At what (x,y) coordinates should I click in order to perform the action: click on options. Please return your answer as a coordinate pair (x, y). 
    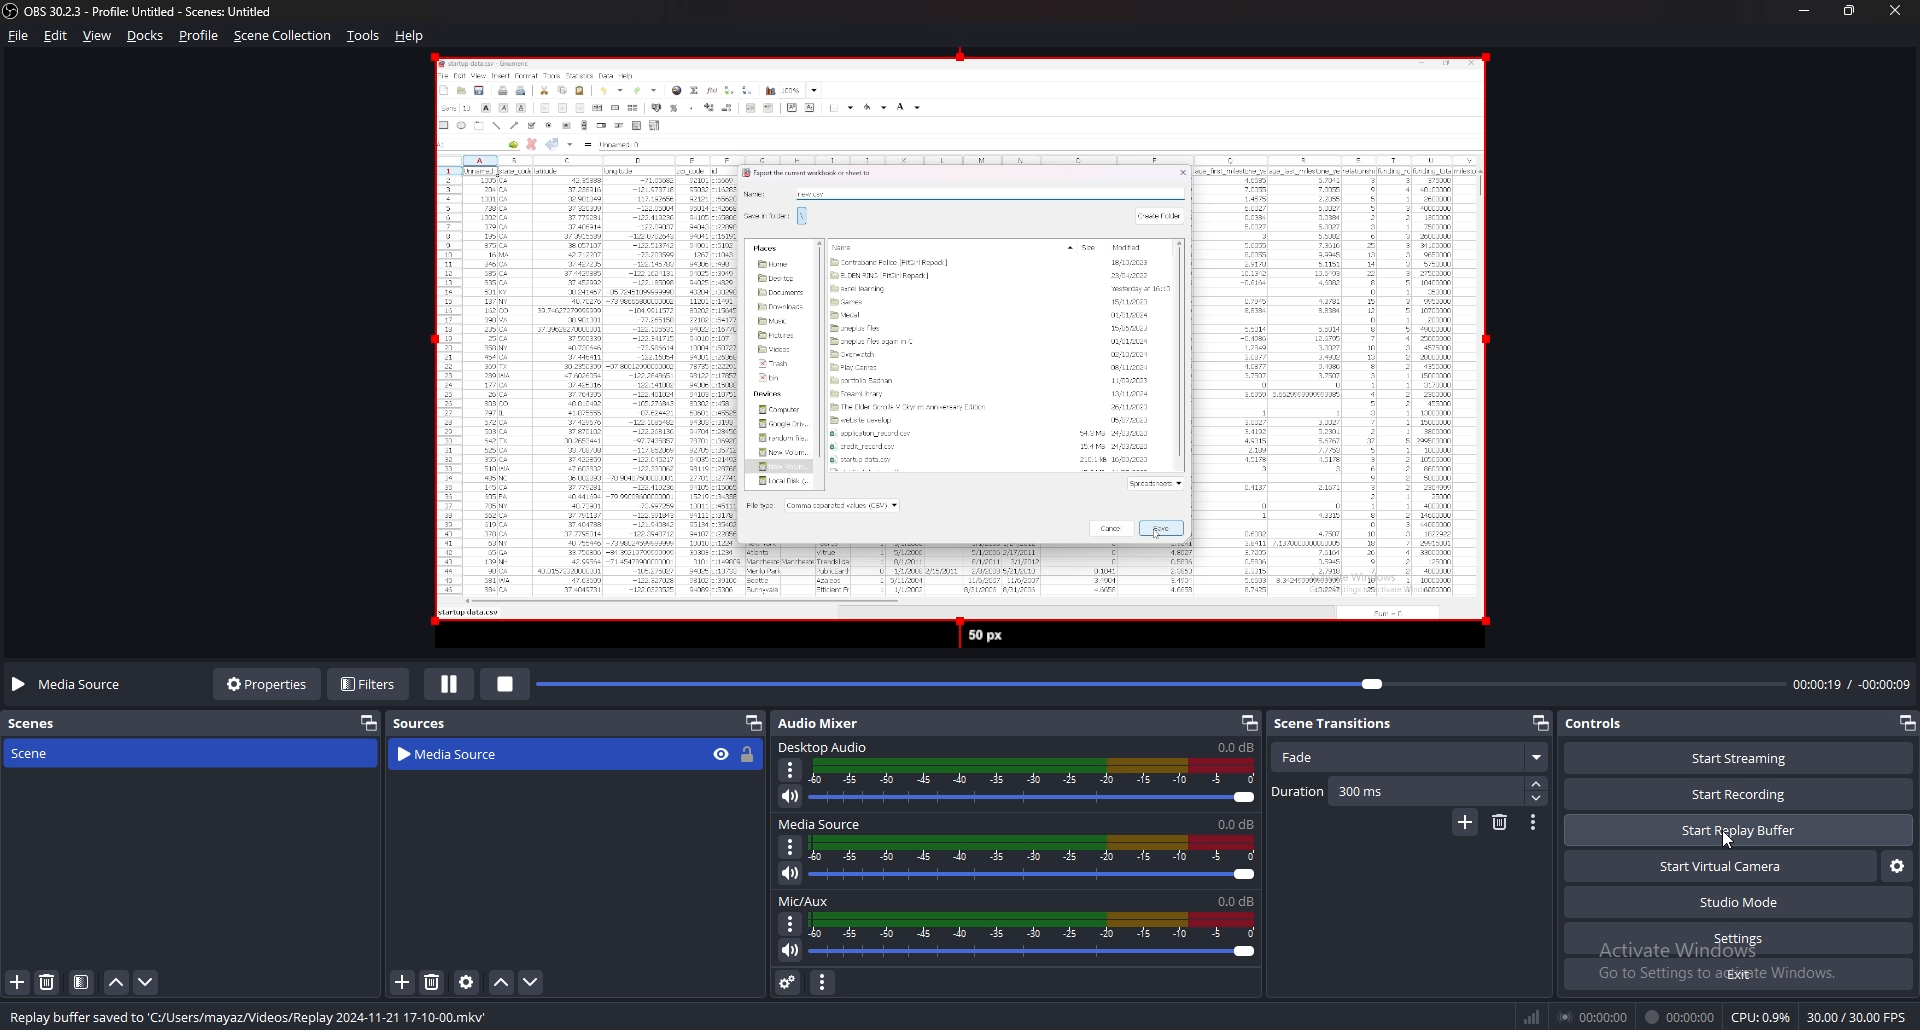
    Looking at the image, I should click on (793, 846).